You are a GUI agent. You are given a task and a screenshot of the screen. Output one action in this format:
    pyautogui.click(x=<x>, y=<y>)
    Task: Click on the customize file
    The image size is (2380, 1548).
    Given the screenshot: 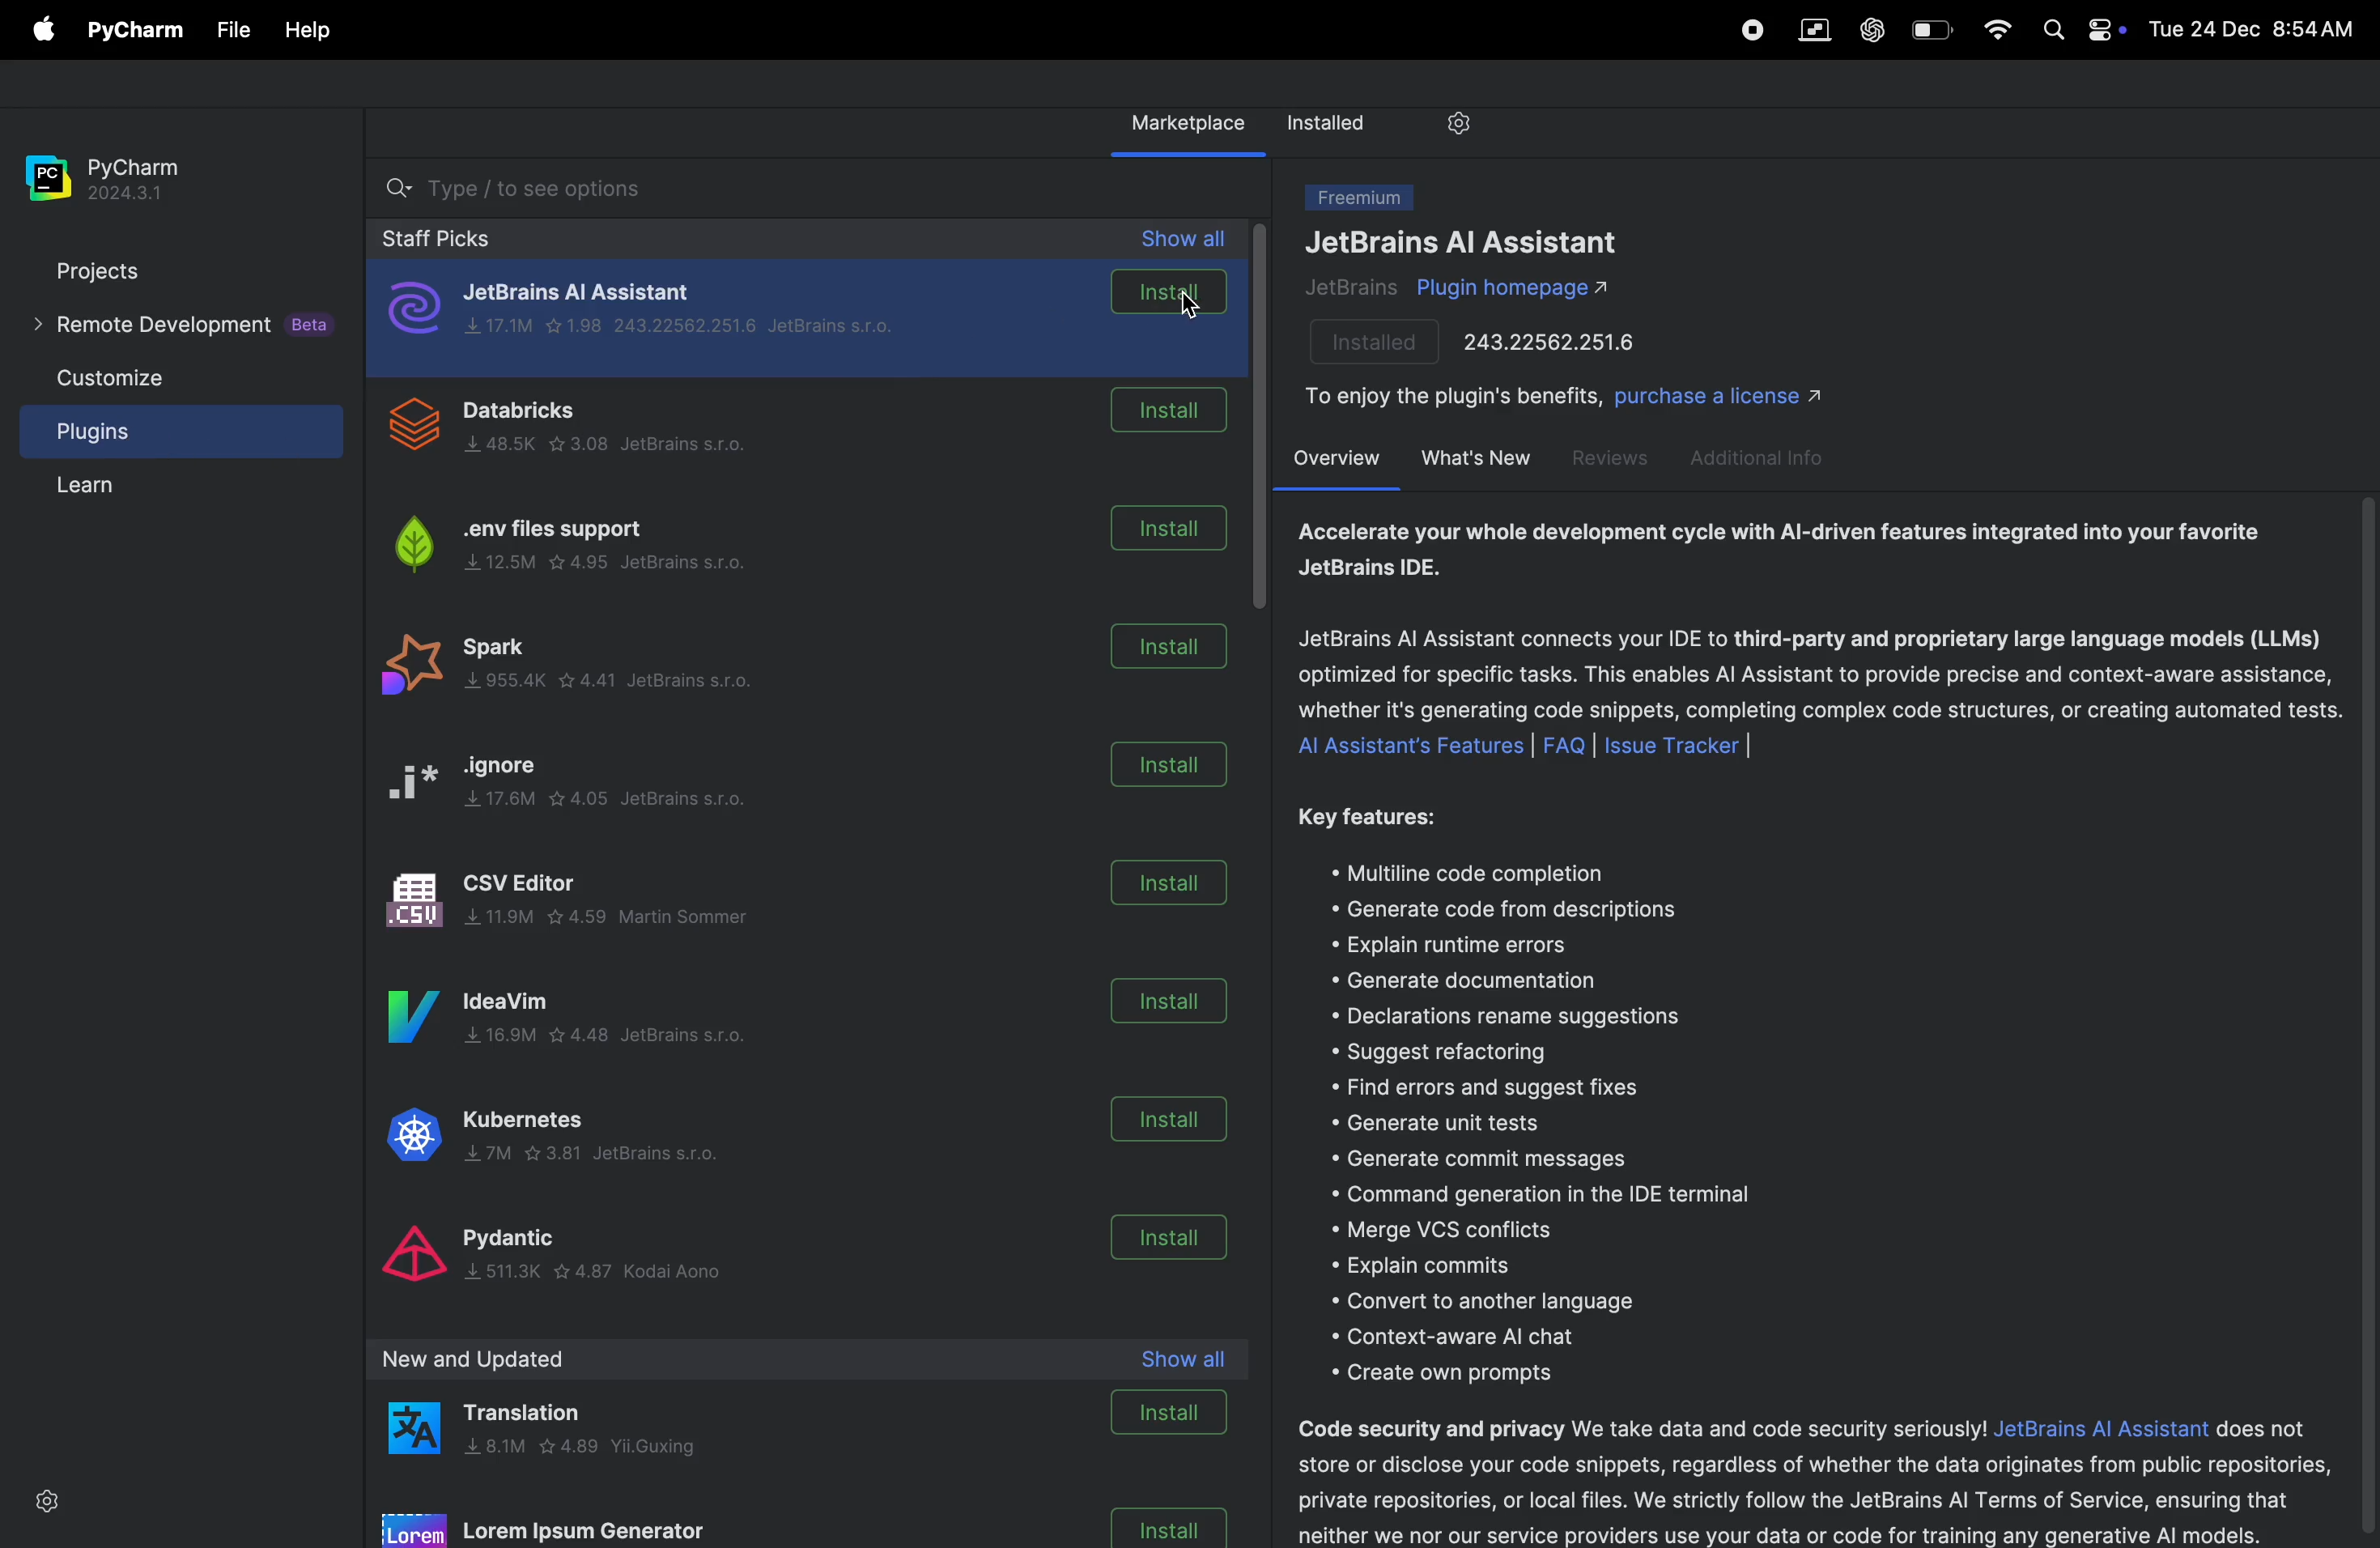 What is the action you would take?
    pyautogui.click(x=154, y=381)
    